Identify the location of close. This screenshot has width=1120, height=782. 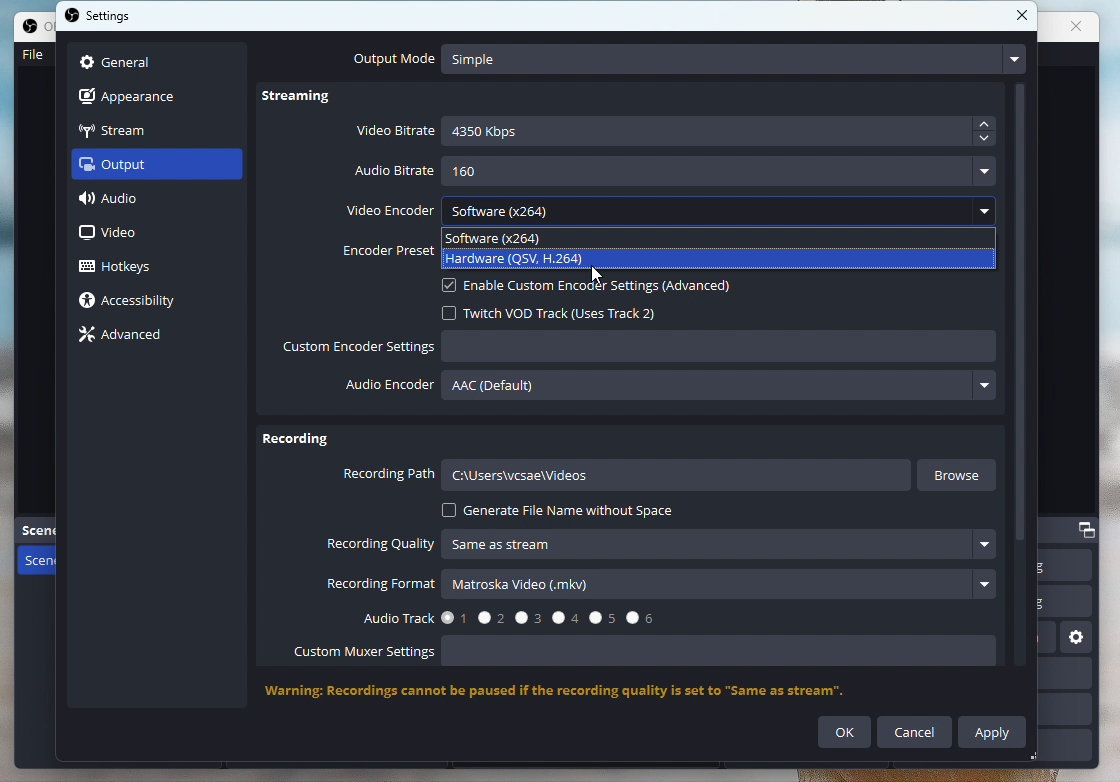
(1022, 16).